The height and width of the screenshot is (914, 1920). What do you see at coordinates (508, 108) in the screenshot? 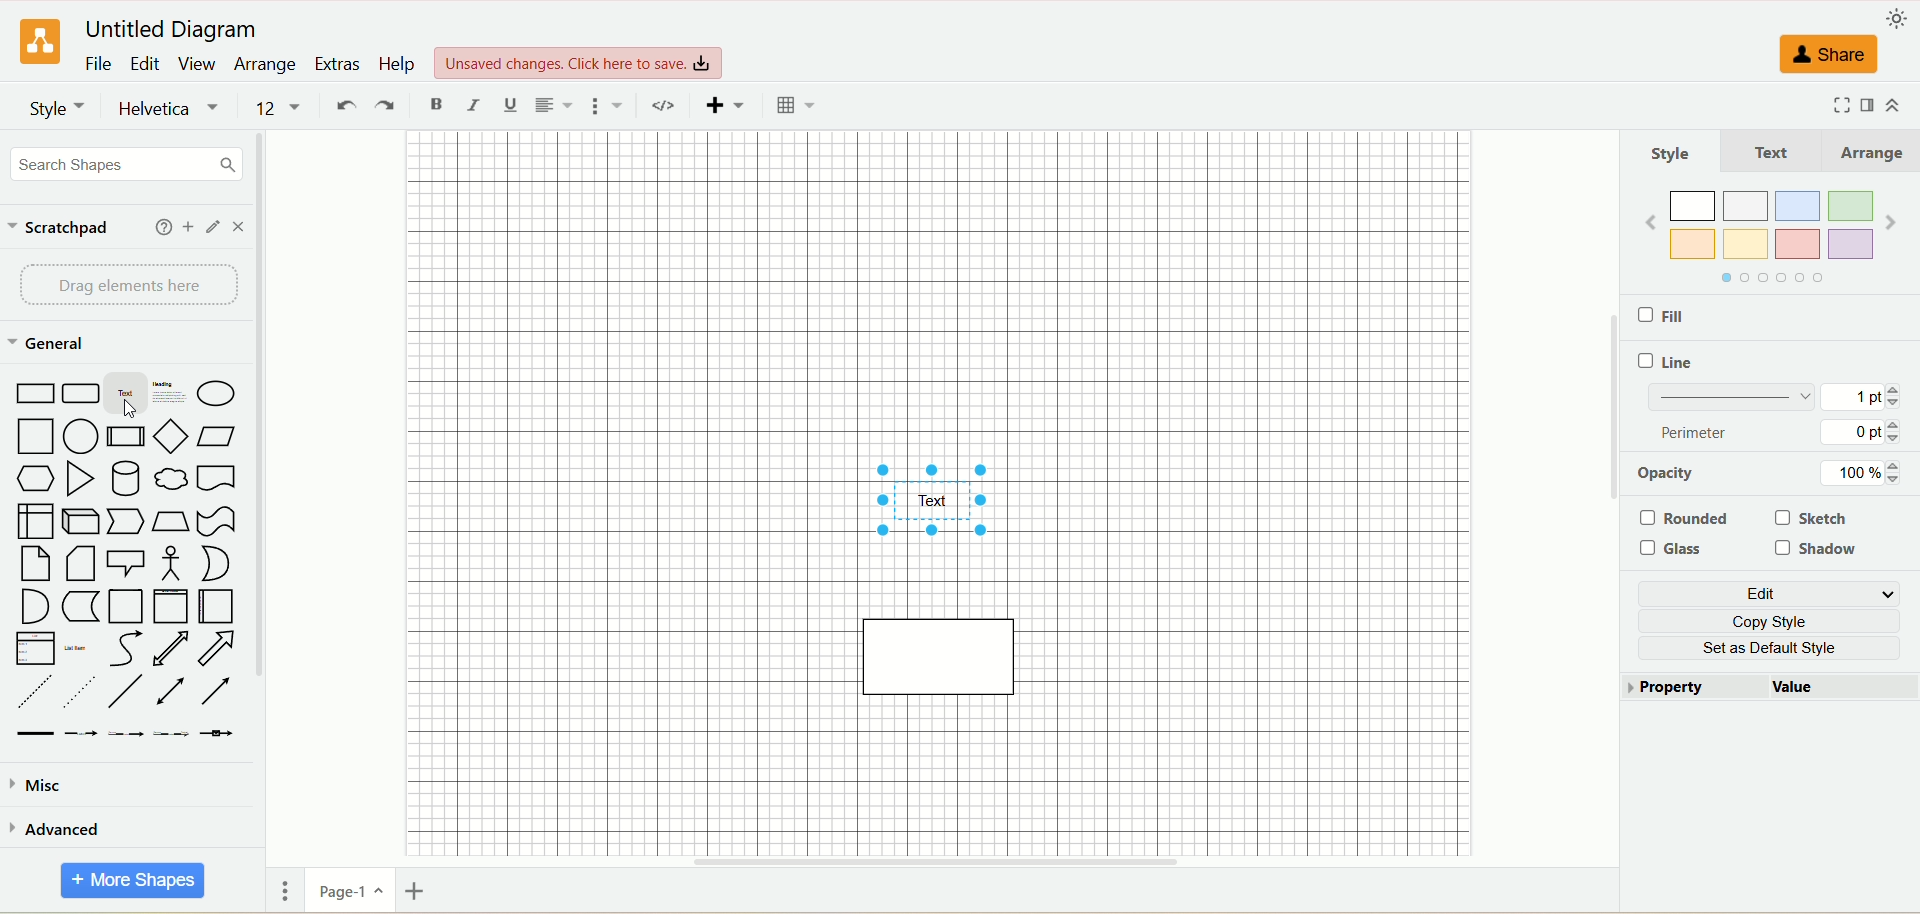
I see `text underline` at bounding box center [508, 108].